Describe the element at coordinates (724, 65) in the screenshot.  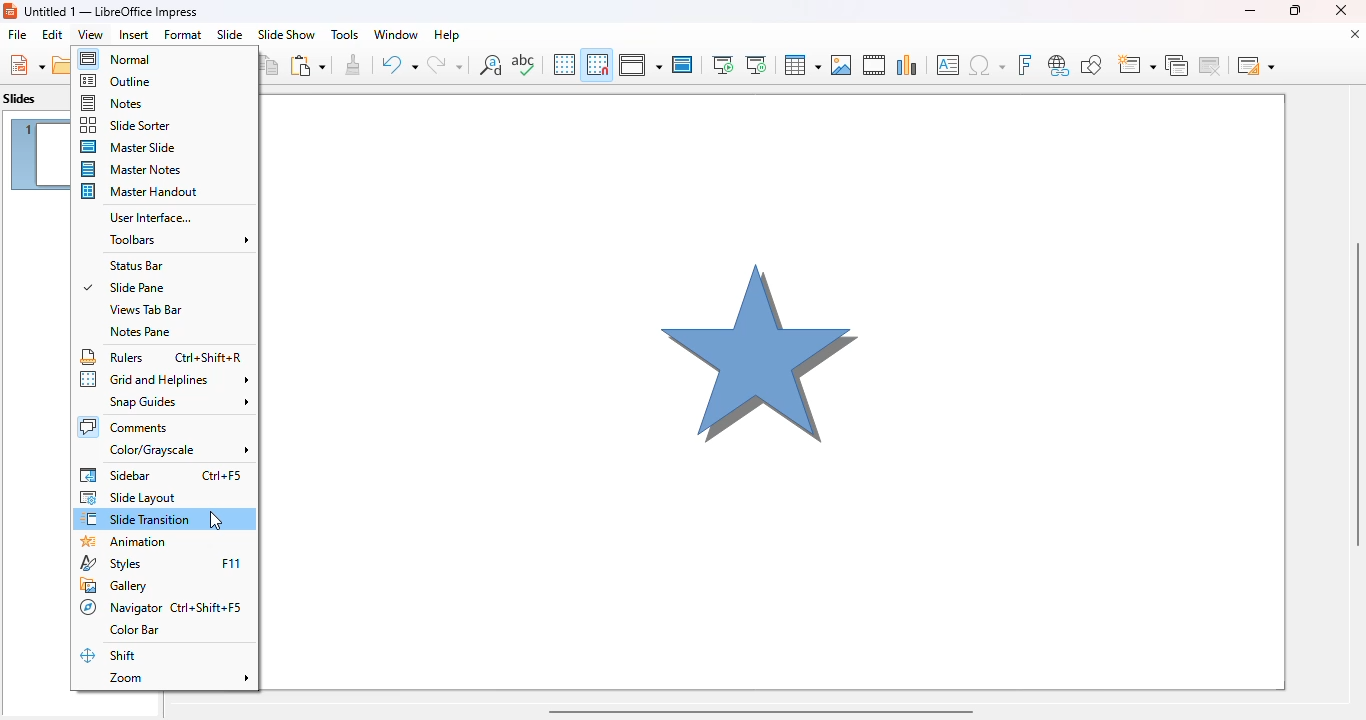
I see `start from first slide` at that location.